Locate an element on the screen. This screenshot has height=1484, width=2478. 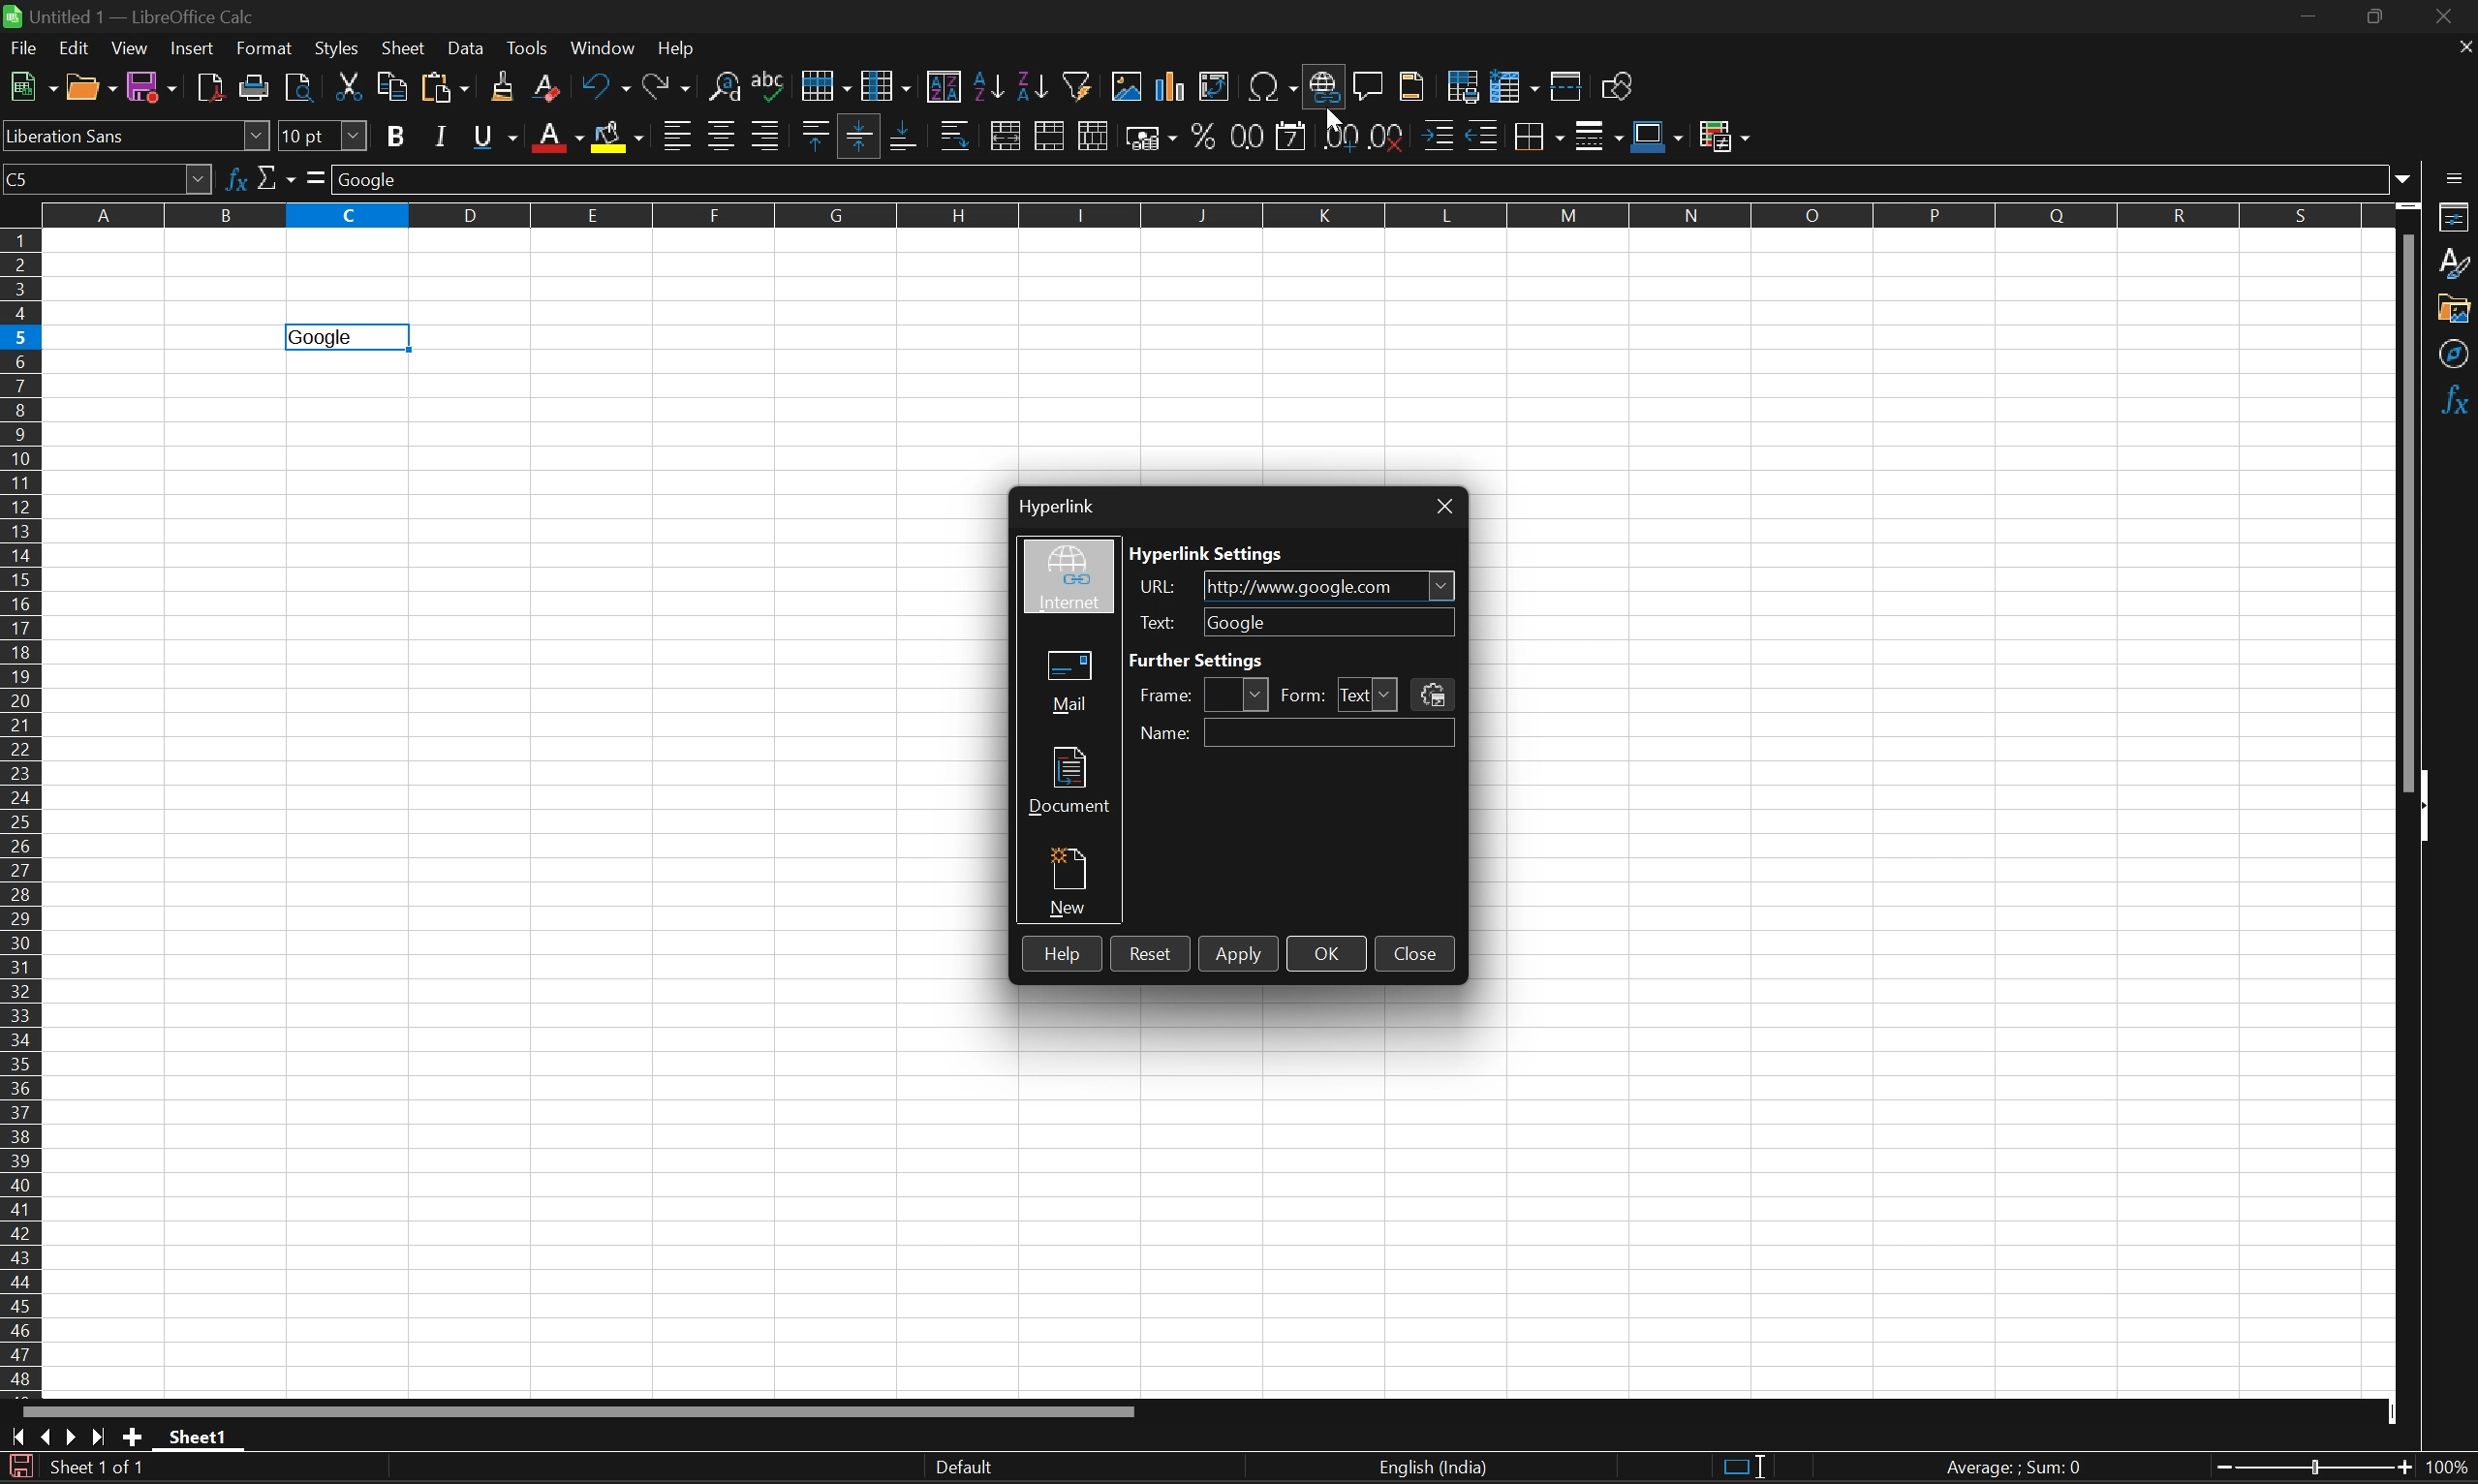
Default is located at coordinates (961, 1467).